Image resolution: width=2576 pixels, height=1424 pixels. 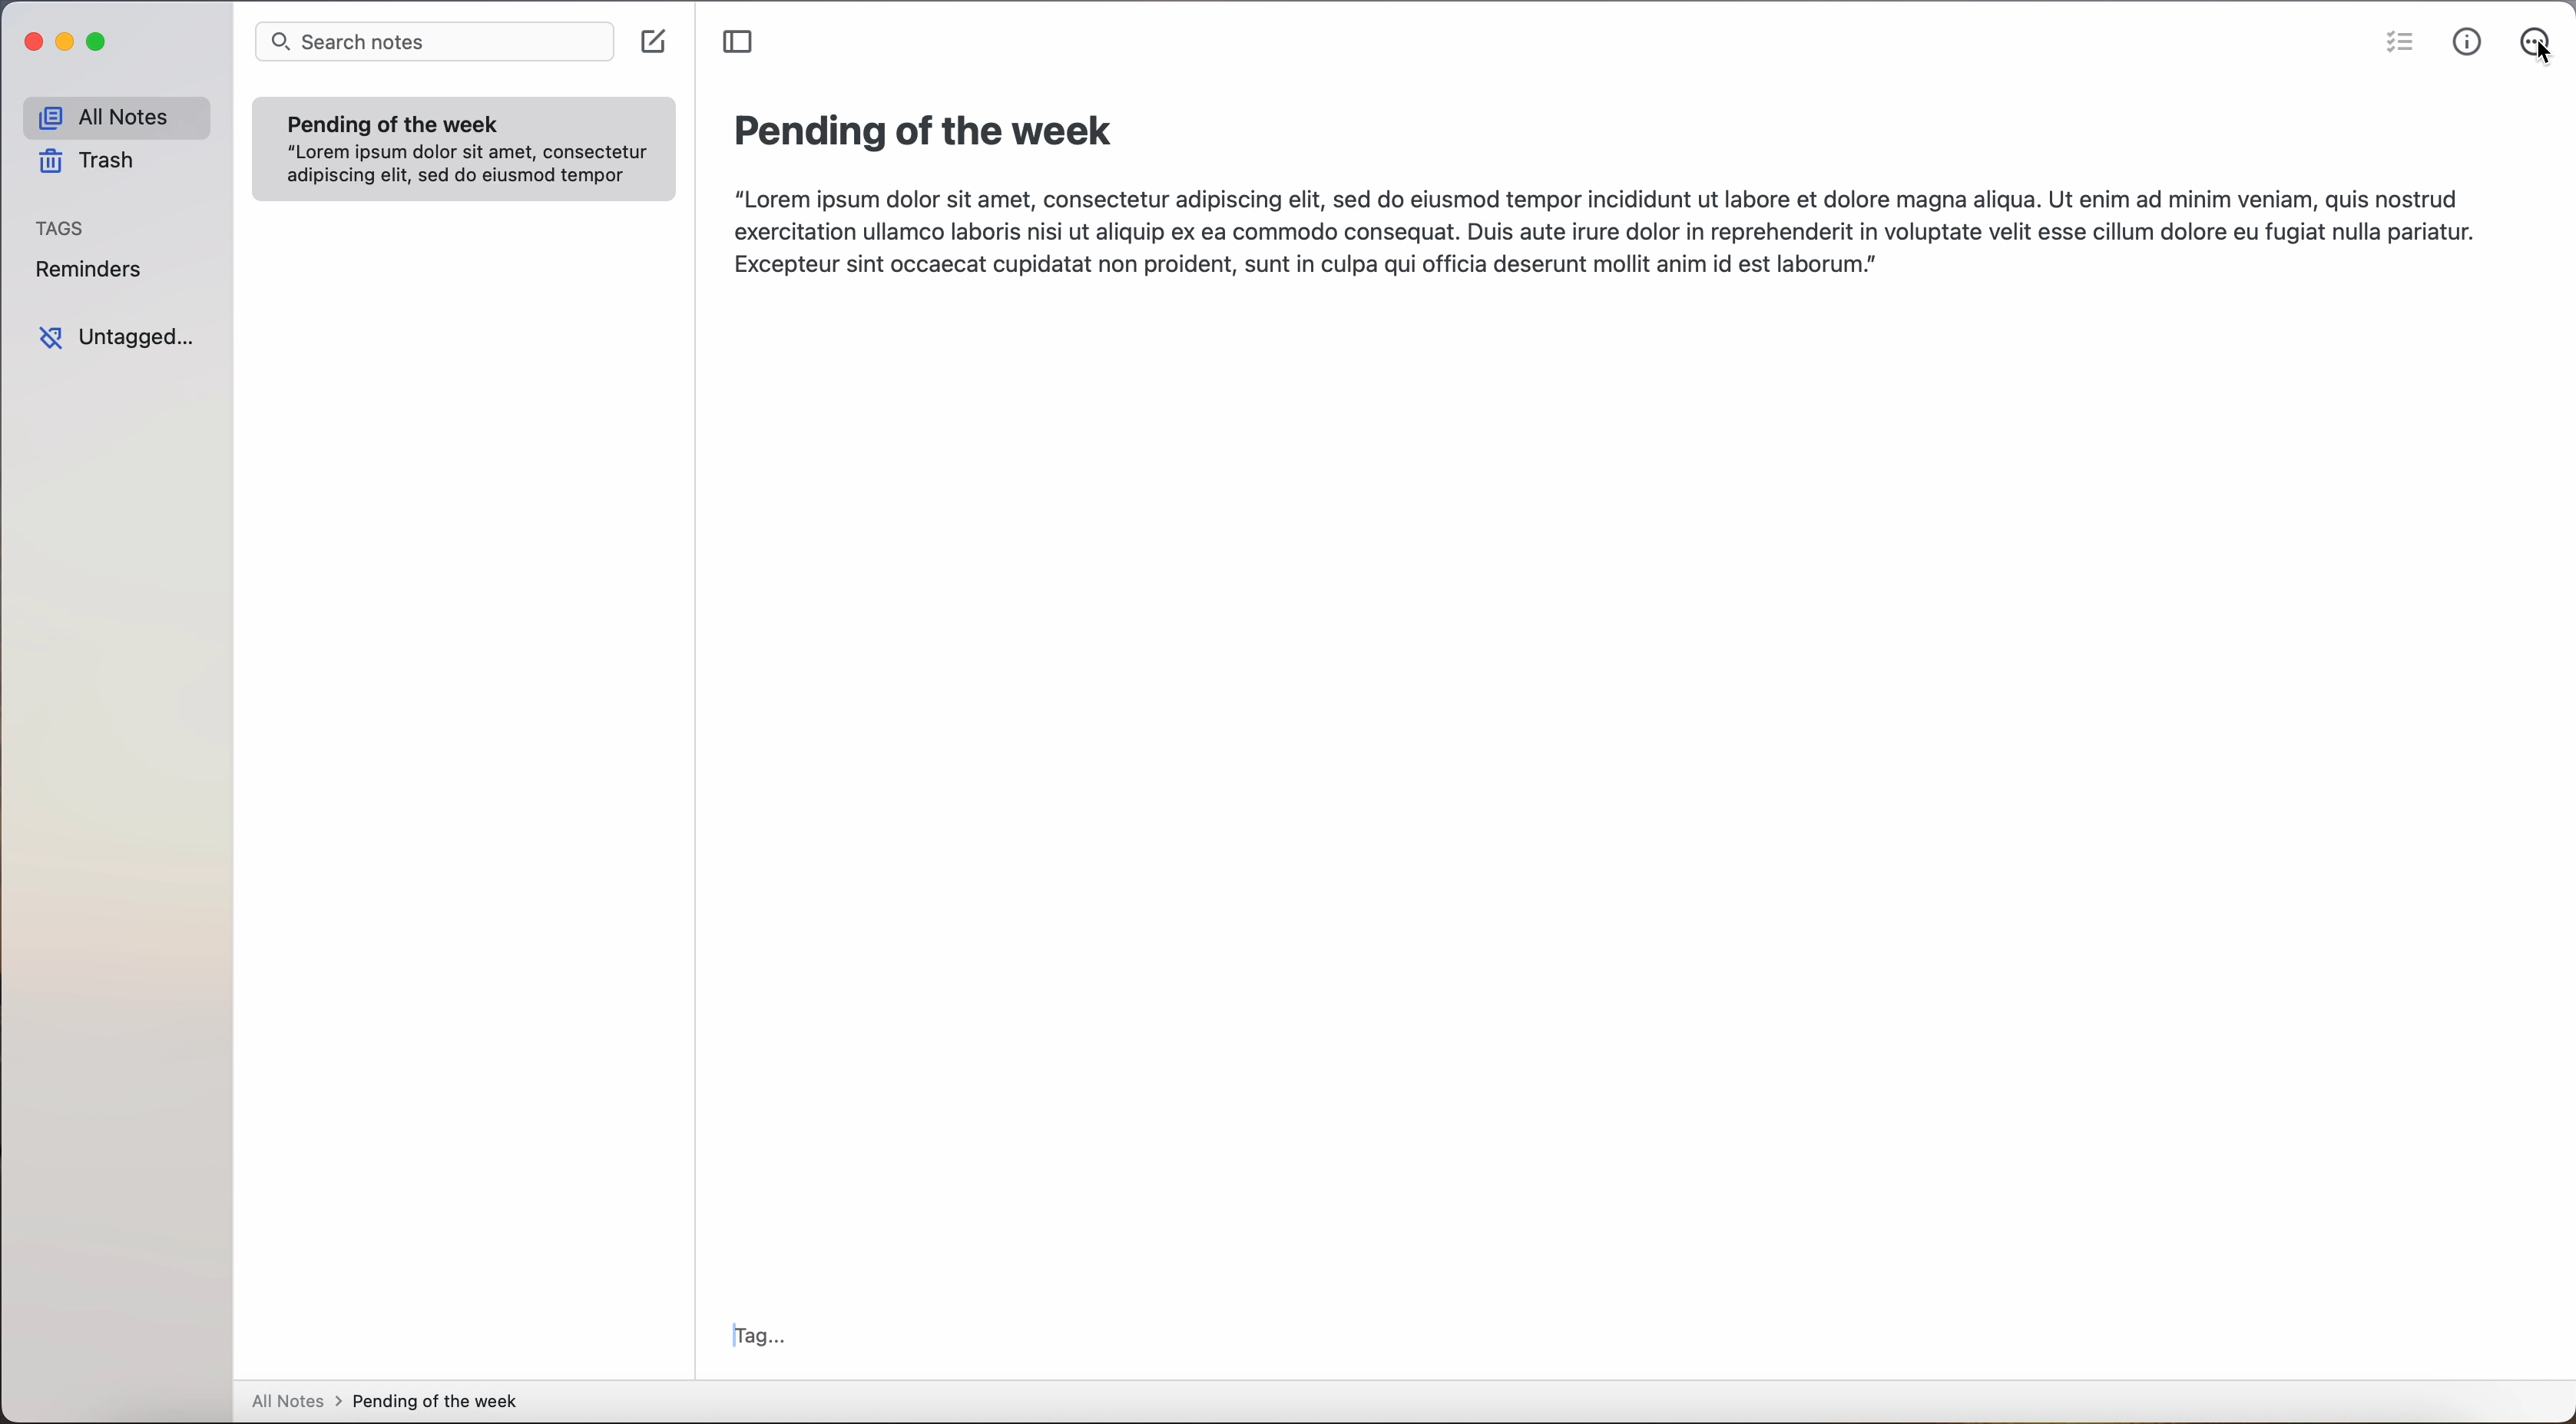 What do you see at coordinates (436, 43) in the screenshot?
I see `search notes` at bounding box center [436, 43].